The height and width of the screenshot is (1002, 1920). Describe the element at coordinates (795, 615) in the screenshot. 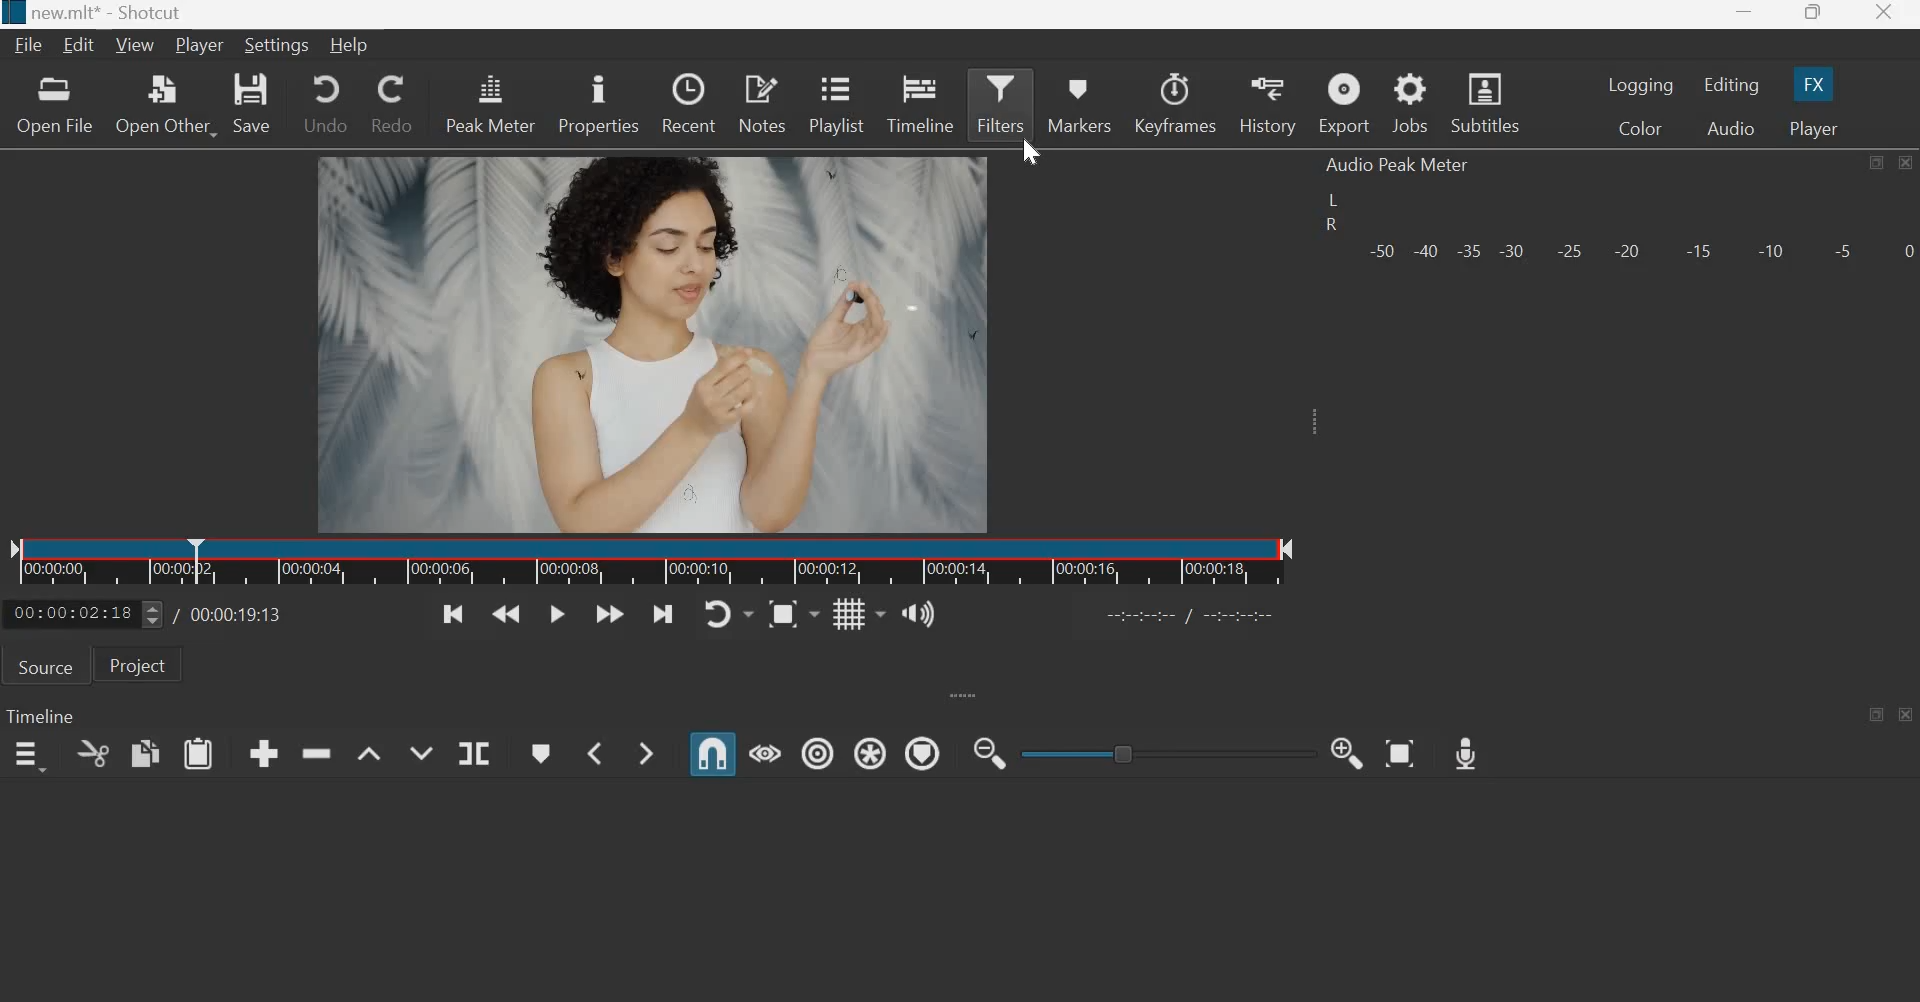

I see `Toggle zoom` at that location.